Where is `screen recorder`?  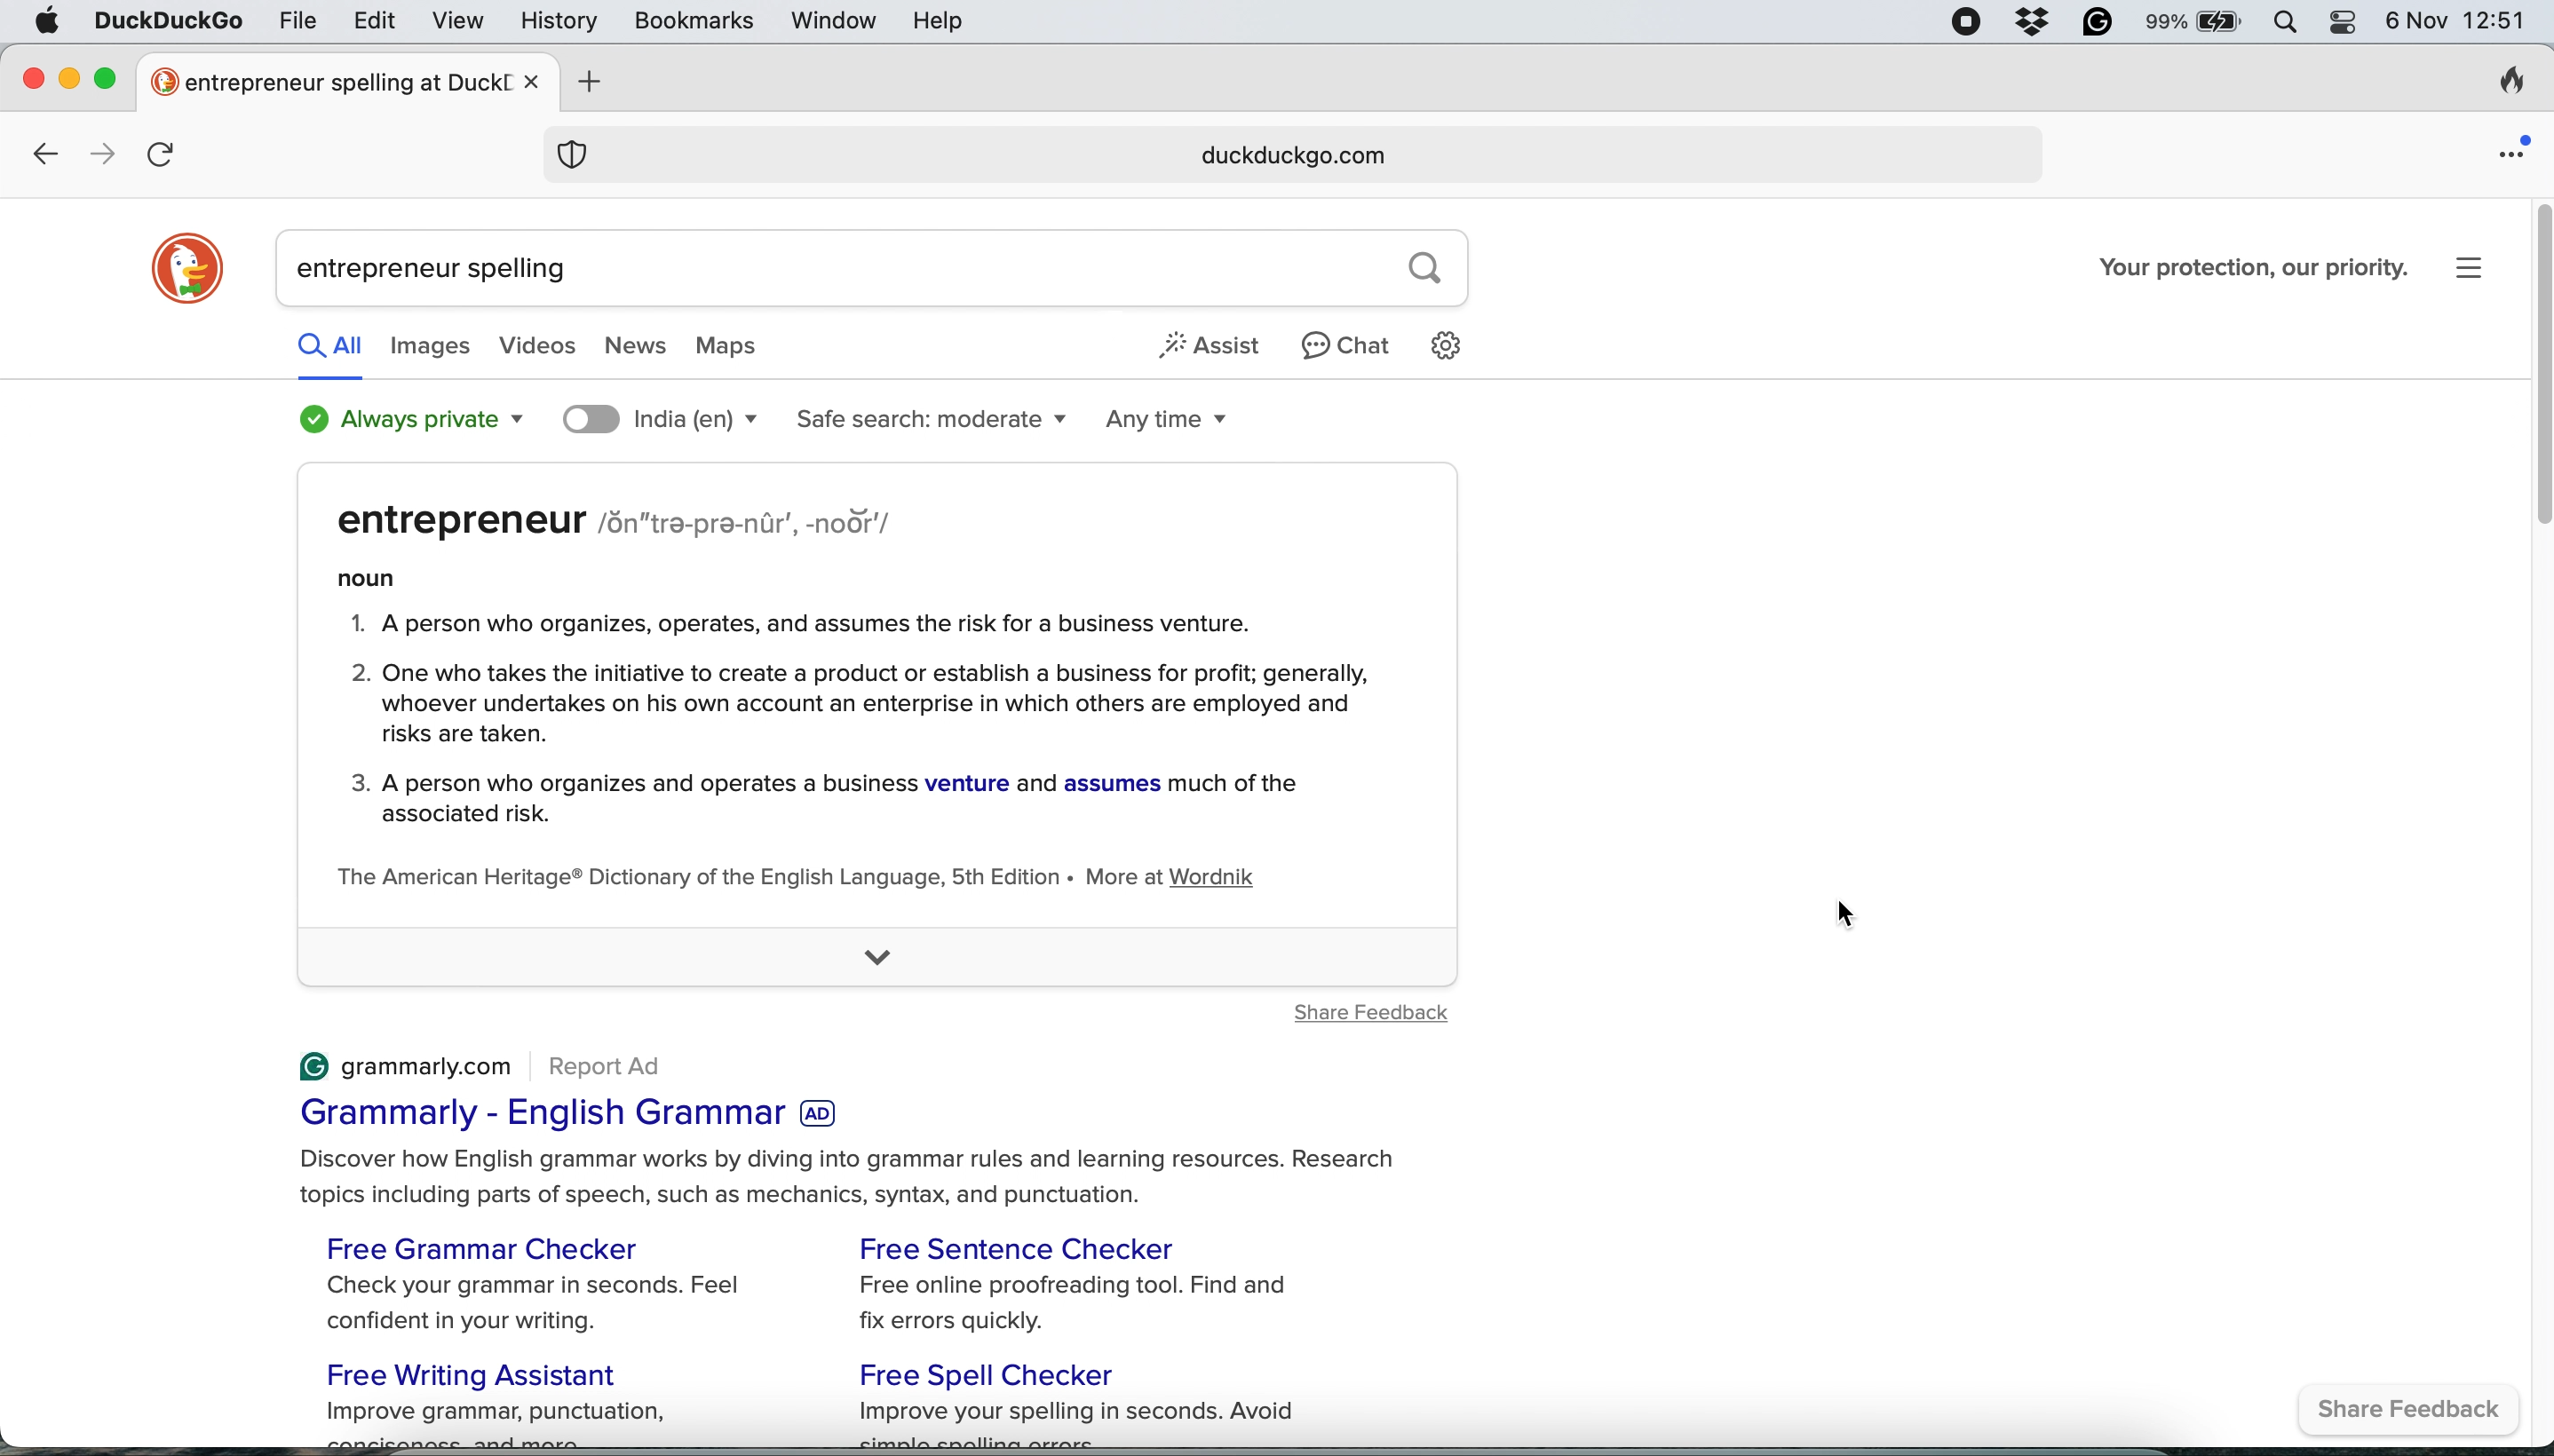
screen recorder is located at coordinates (1964, 22).